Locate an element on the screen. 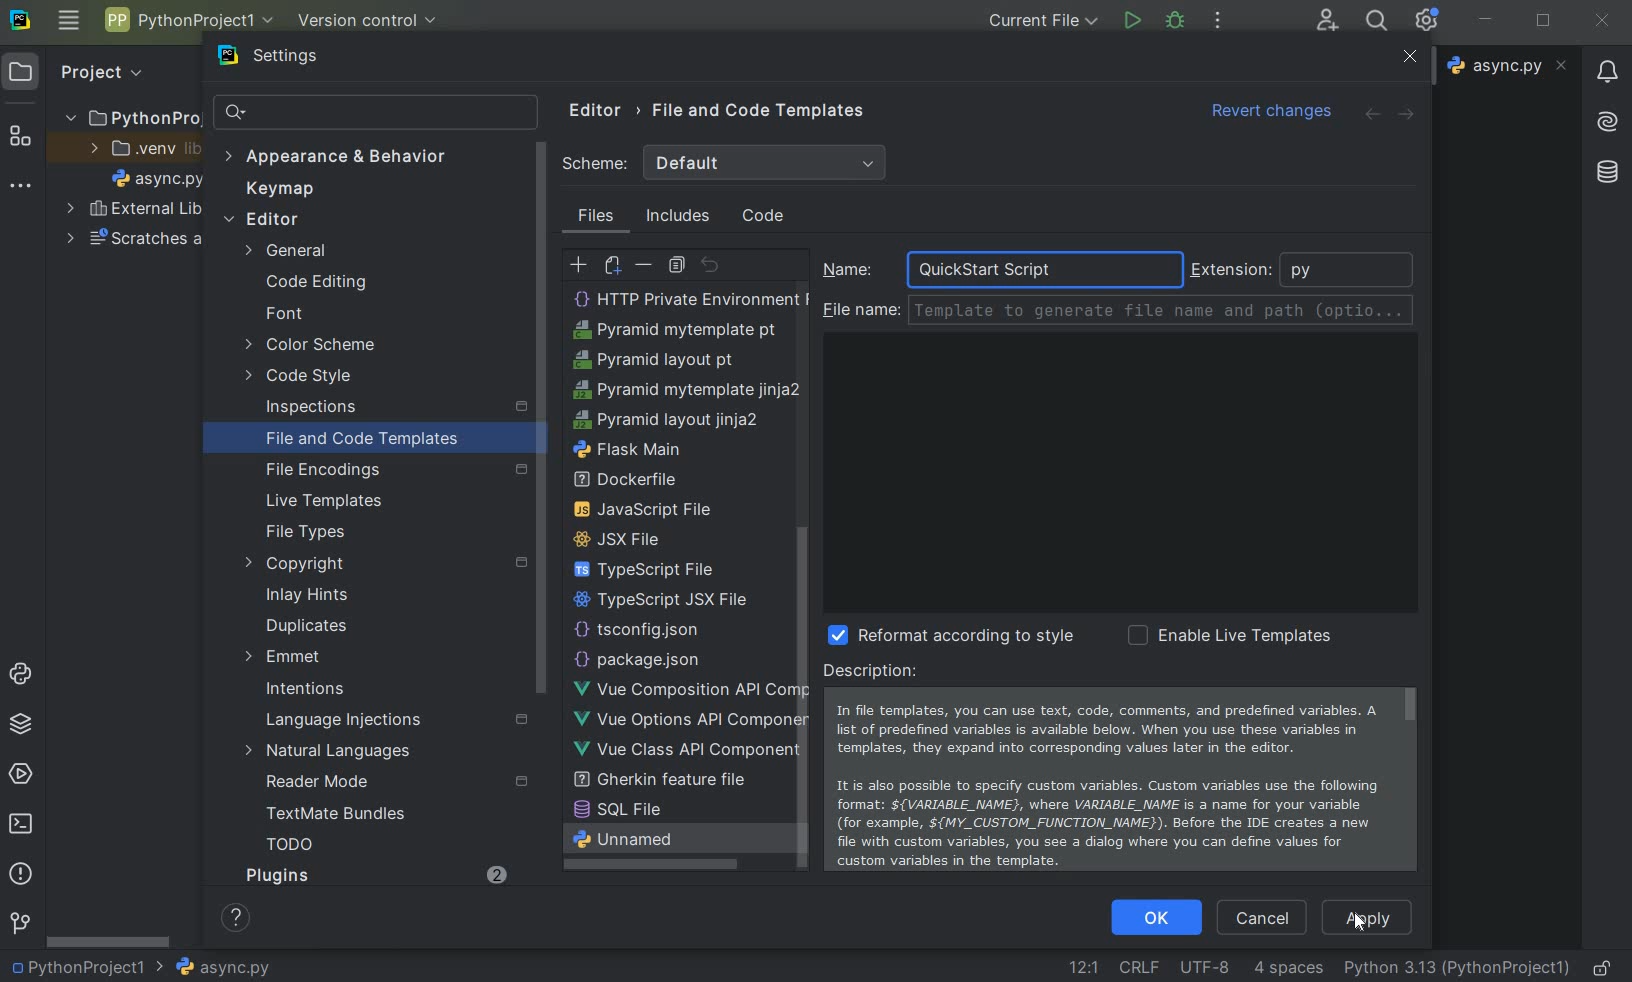 The image size is (1632, 982). current interpreter is located at coordinates (1459, 969).